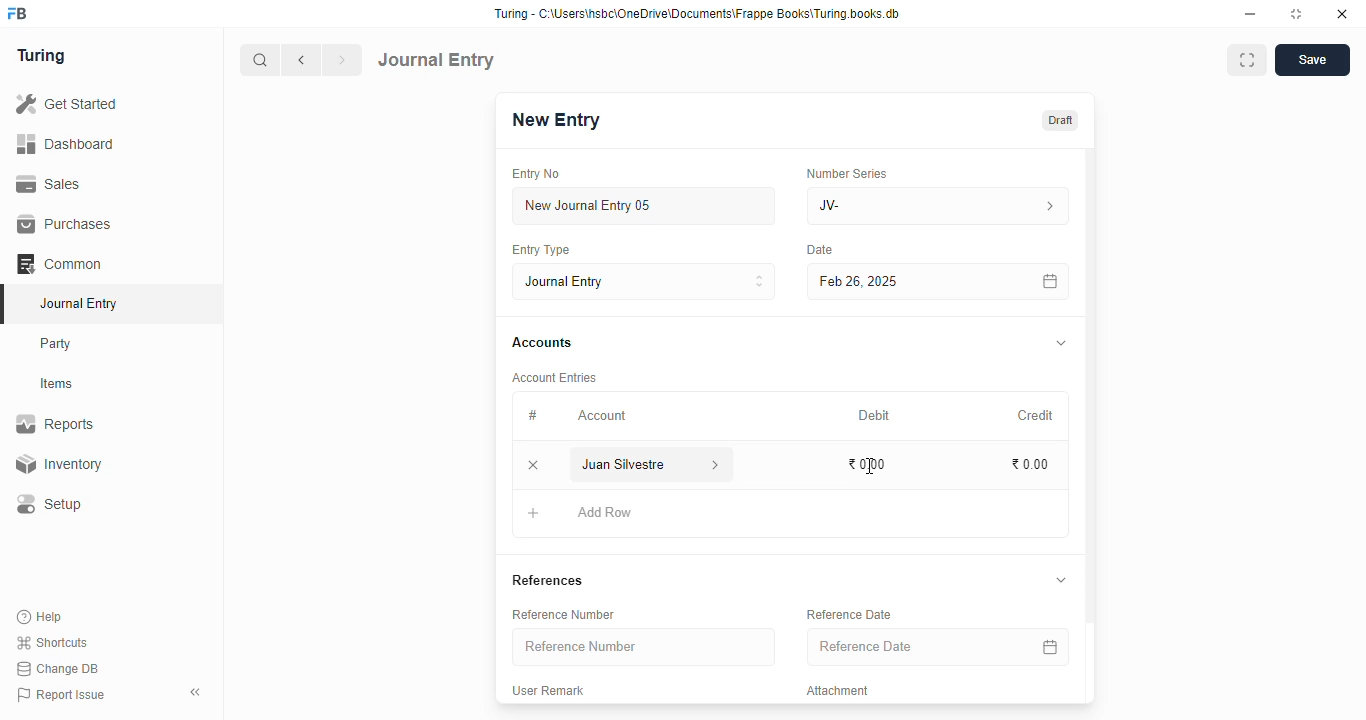 The width and height of the screenshot is (1366, 720). I want to click on scroll bar, so click(1091, 424).